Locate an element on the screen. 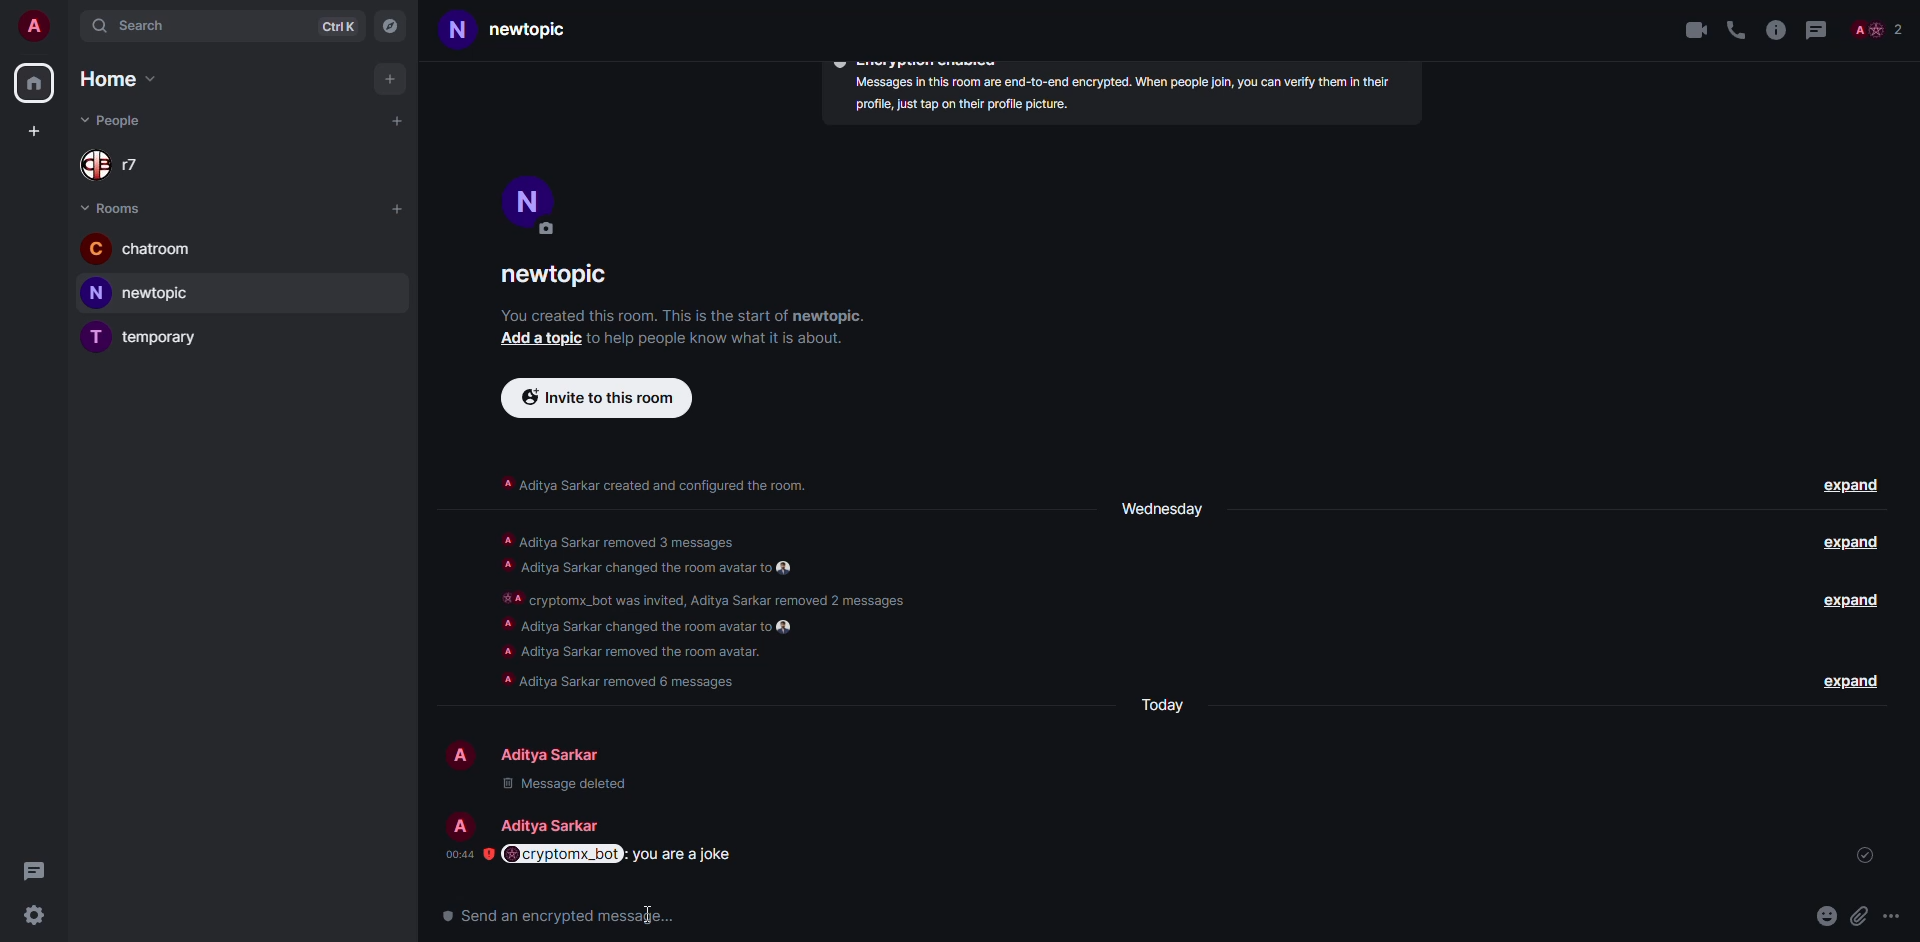  info is located at coordinates (656, 488).